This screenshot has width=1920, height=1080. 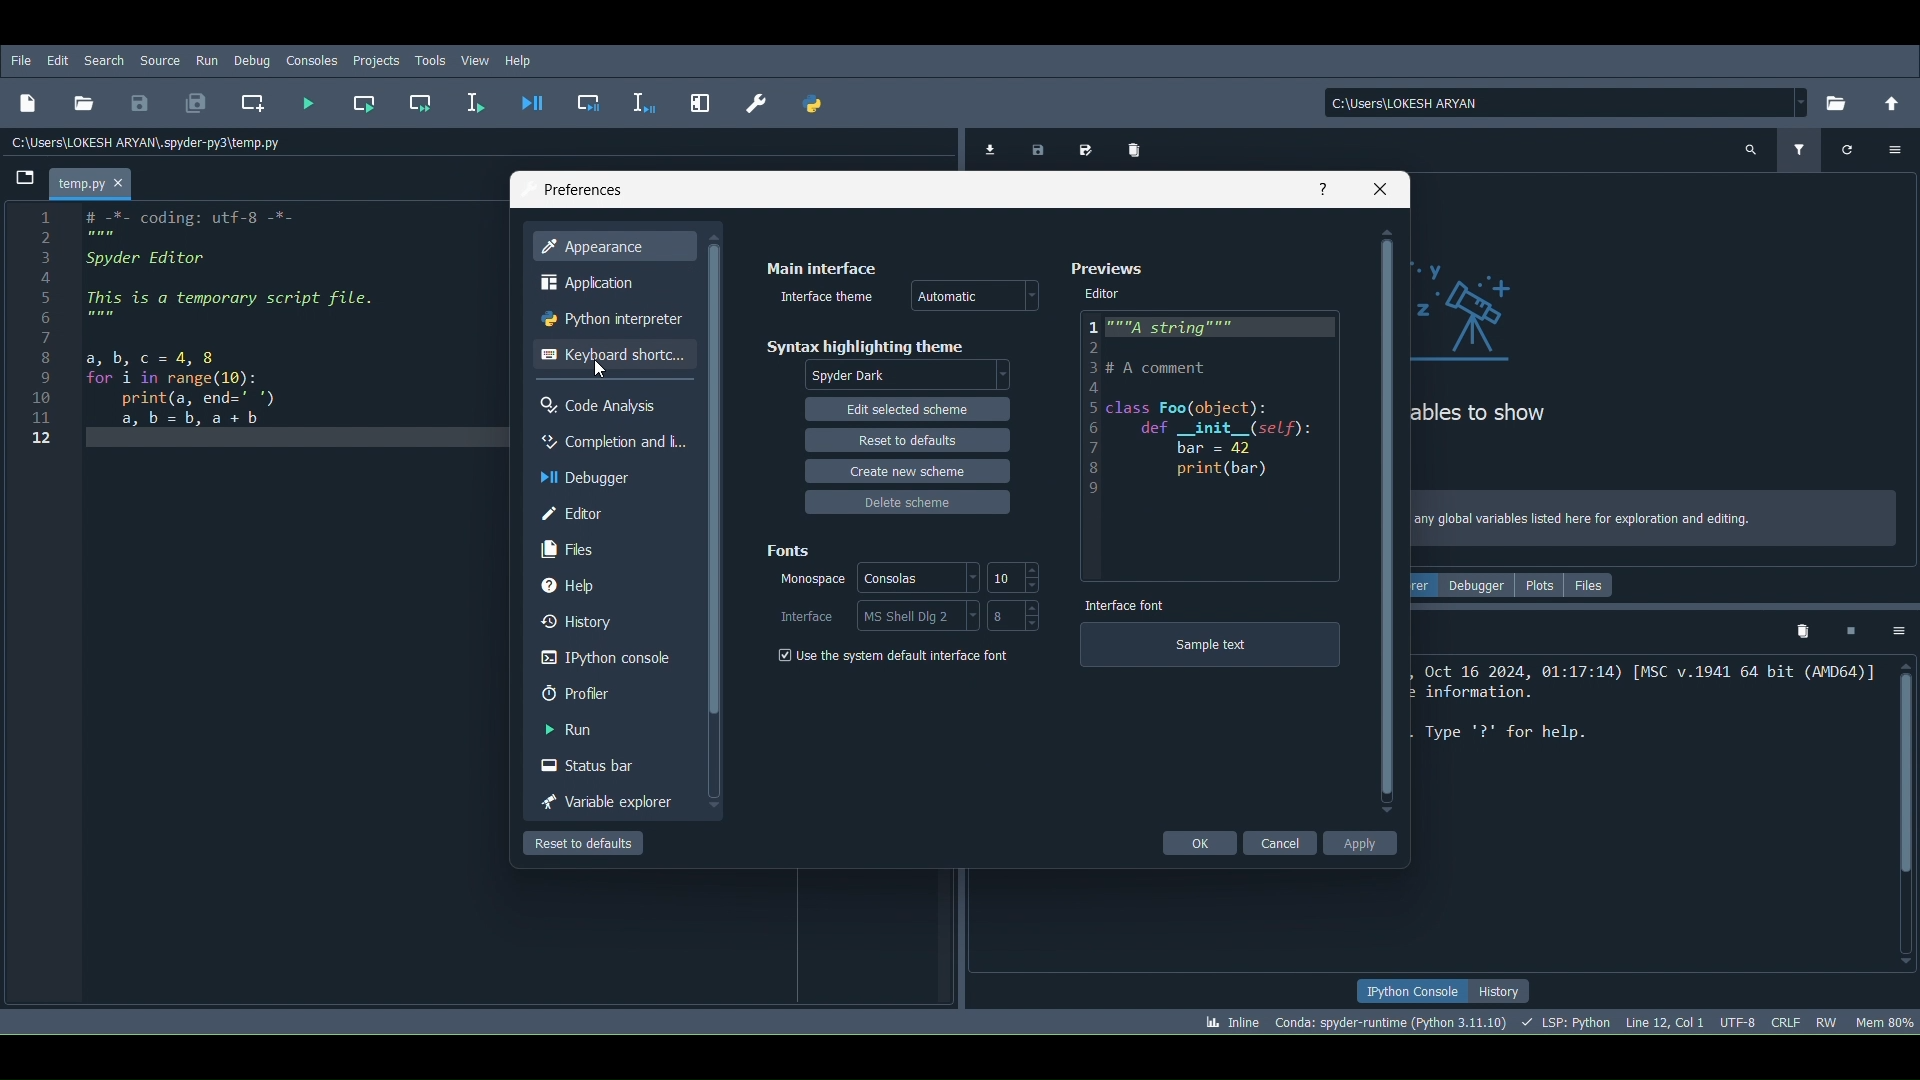 I want to click on Cursor position, so click(x=1662, y=1020).